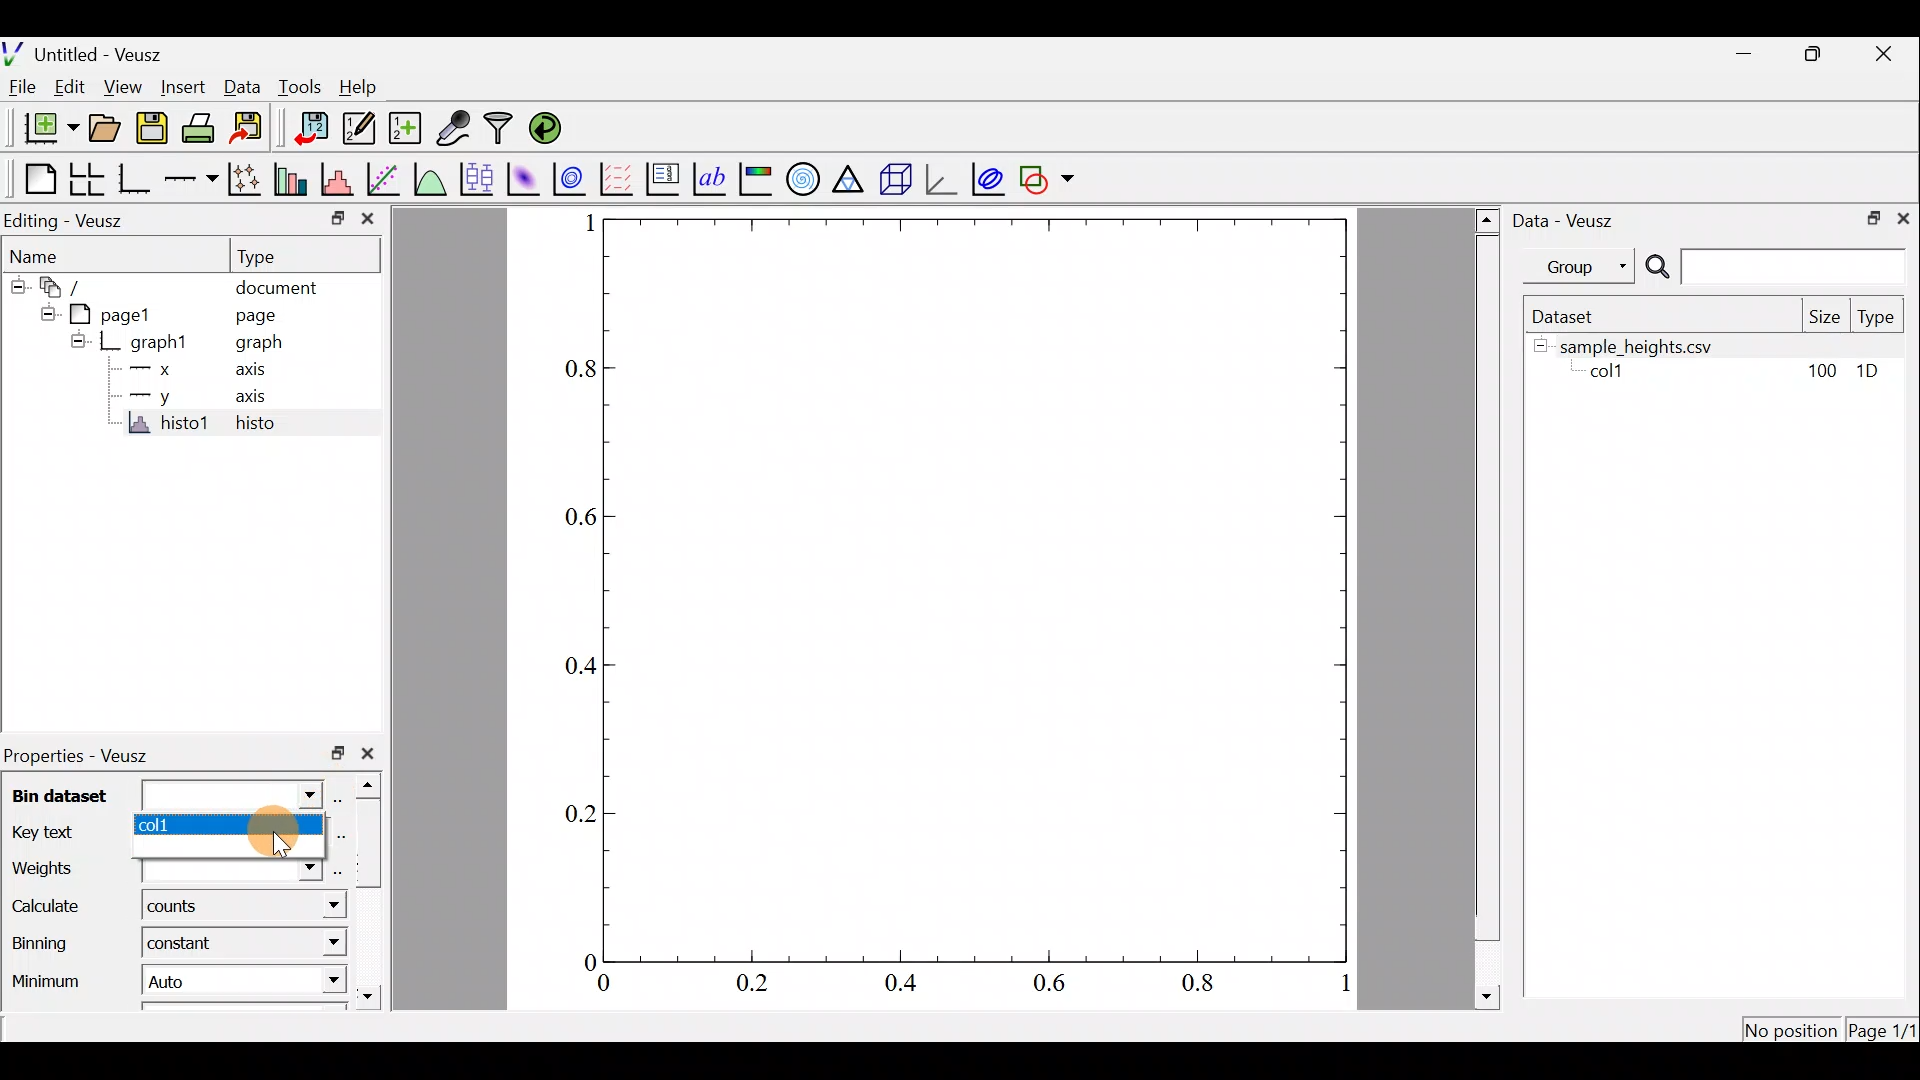 This screenshot has height=1080, width=1920. Describe the element at coordinates (365, 91) in the screenshot. I see `Help` at that location.